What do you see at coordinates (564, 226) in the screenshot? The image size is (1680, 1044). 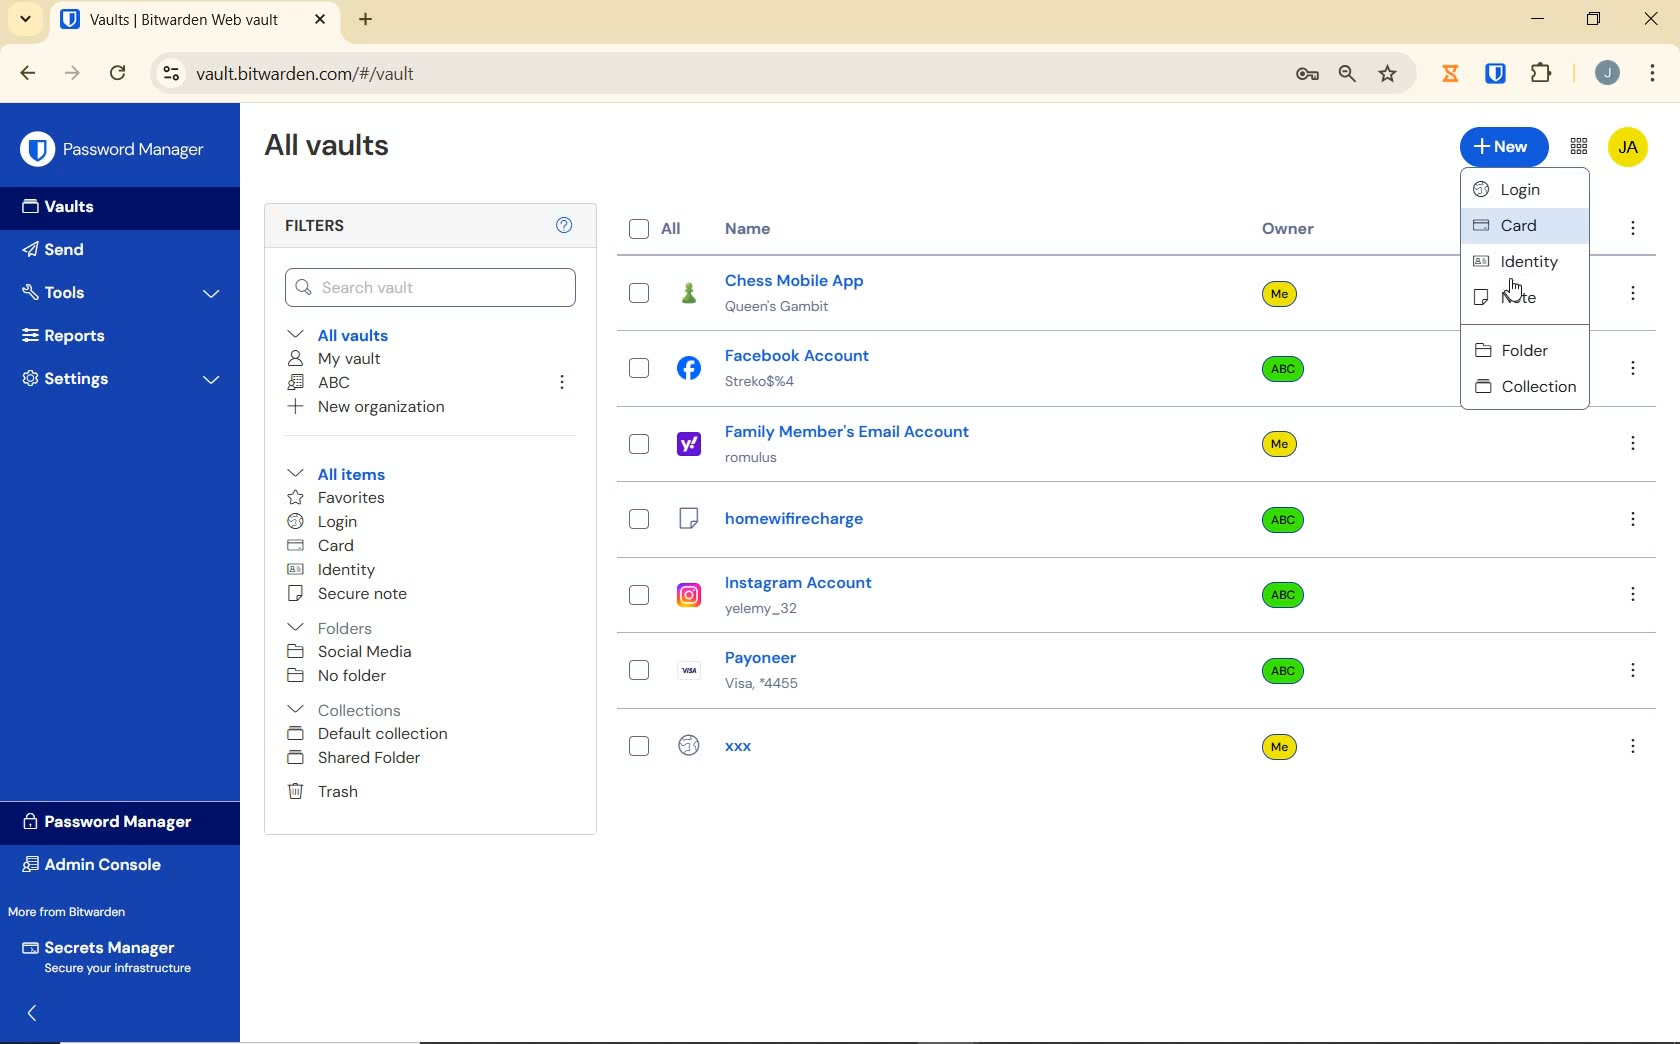 I see `help` at bounding box center [564, 226].